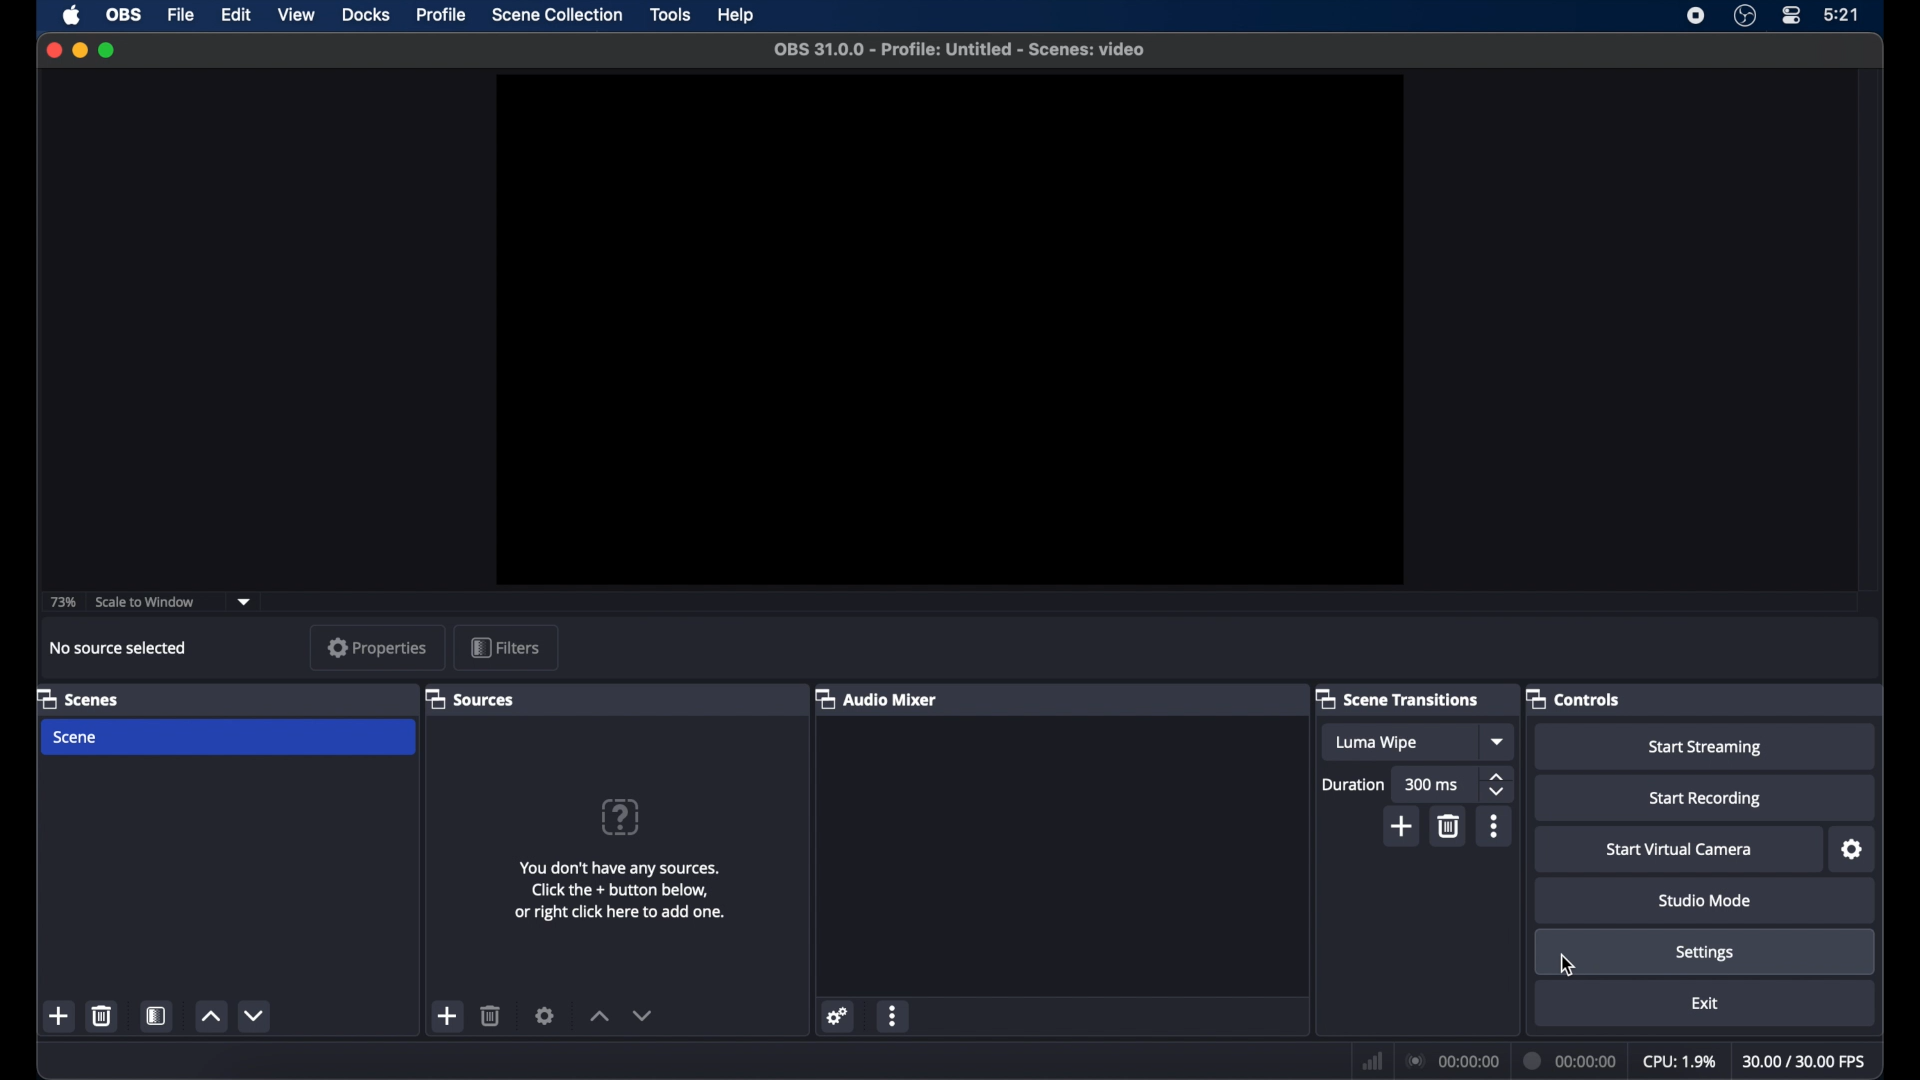 The width and height of the screenshot is (1920, 1080). Describe the element at coordinates (448, 1016) in the screenshot. I see `add` at that location.